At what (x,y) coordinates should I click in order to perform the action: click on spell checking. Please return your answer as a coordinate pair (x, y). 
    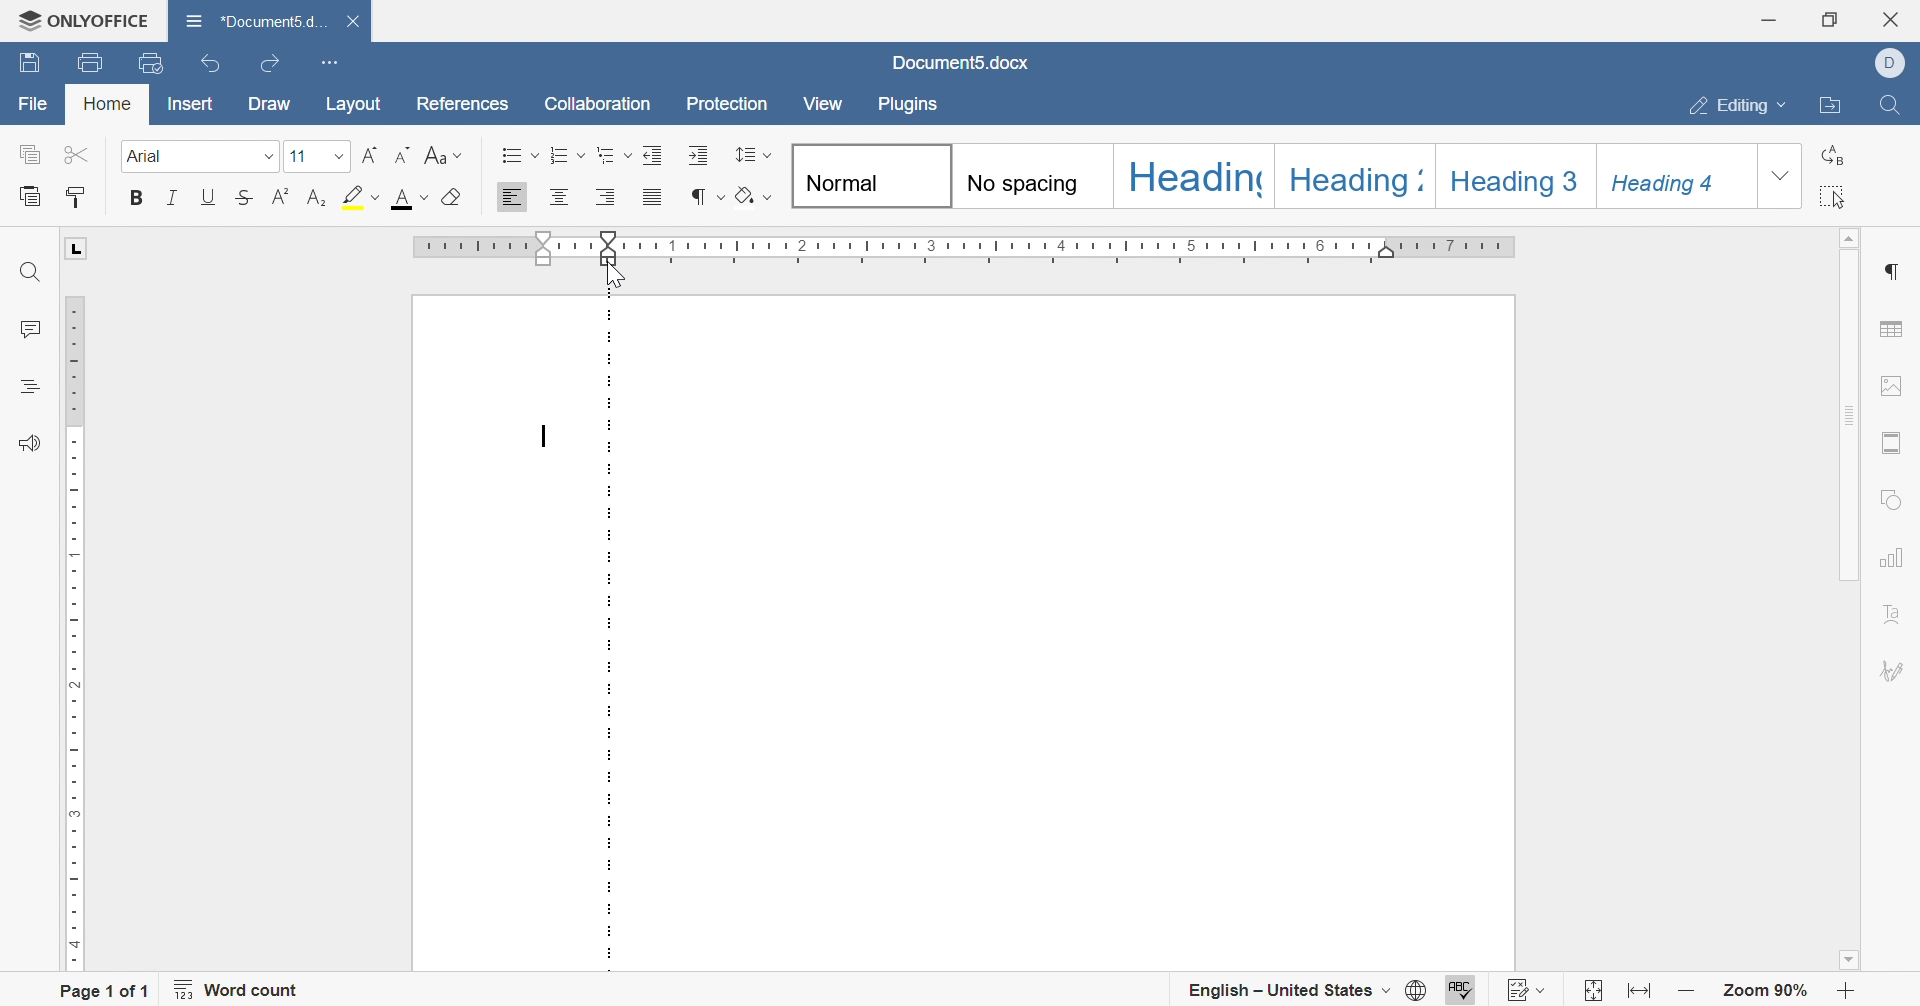
    Looking at the image, I should click on (1467, 990).